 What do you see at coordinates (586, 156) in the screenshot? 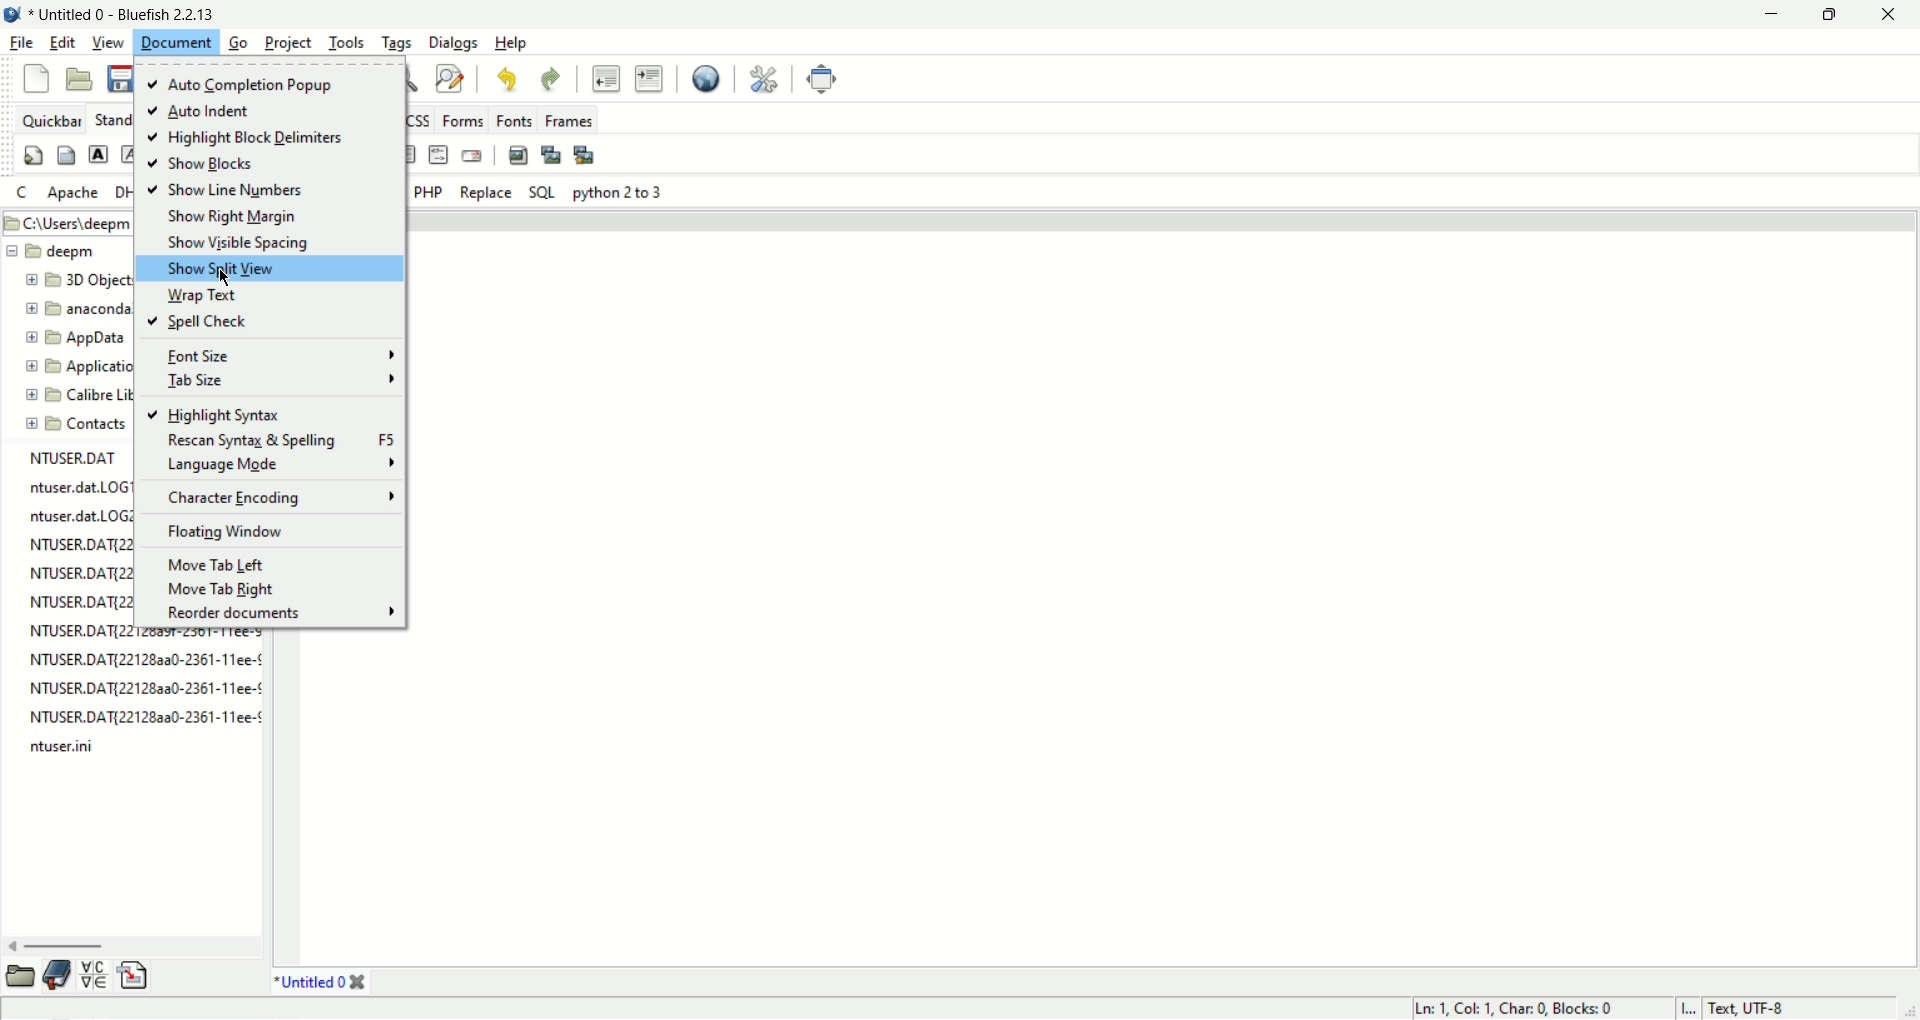
I see `multi thumbnail` at bounding box center [586, 156].